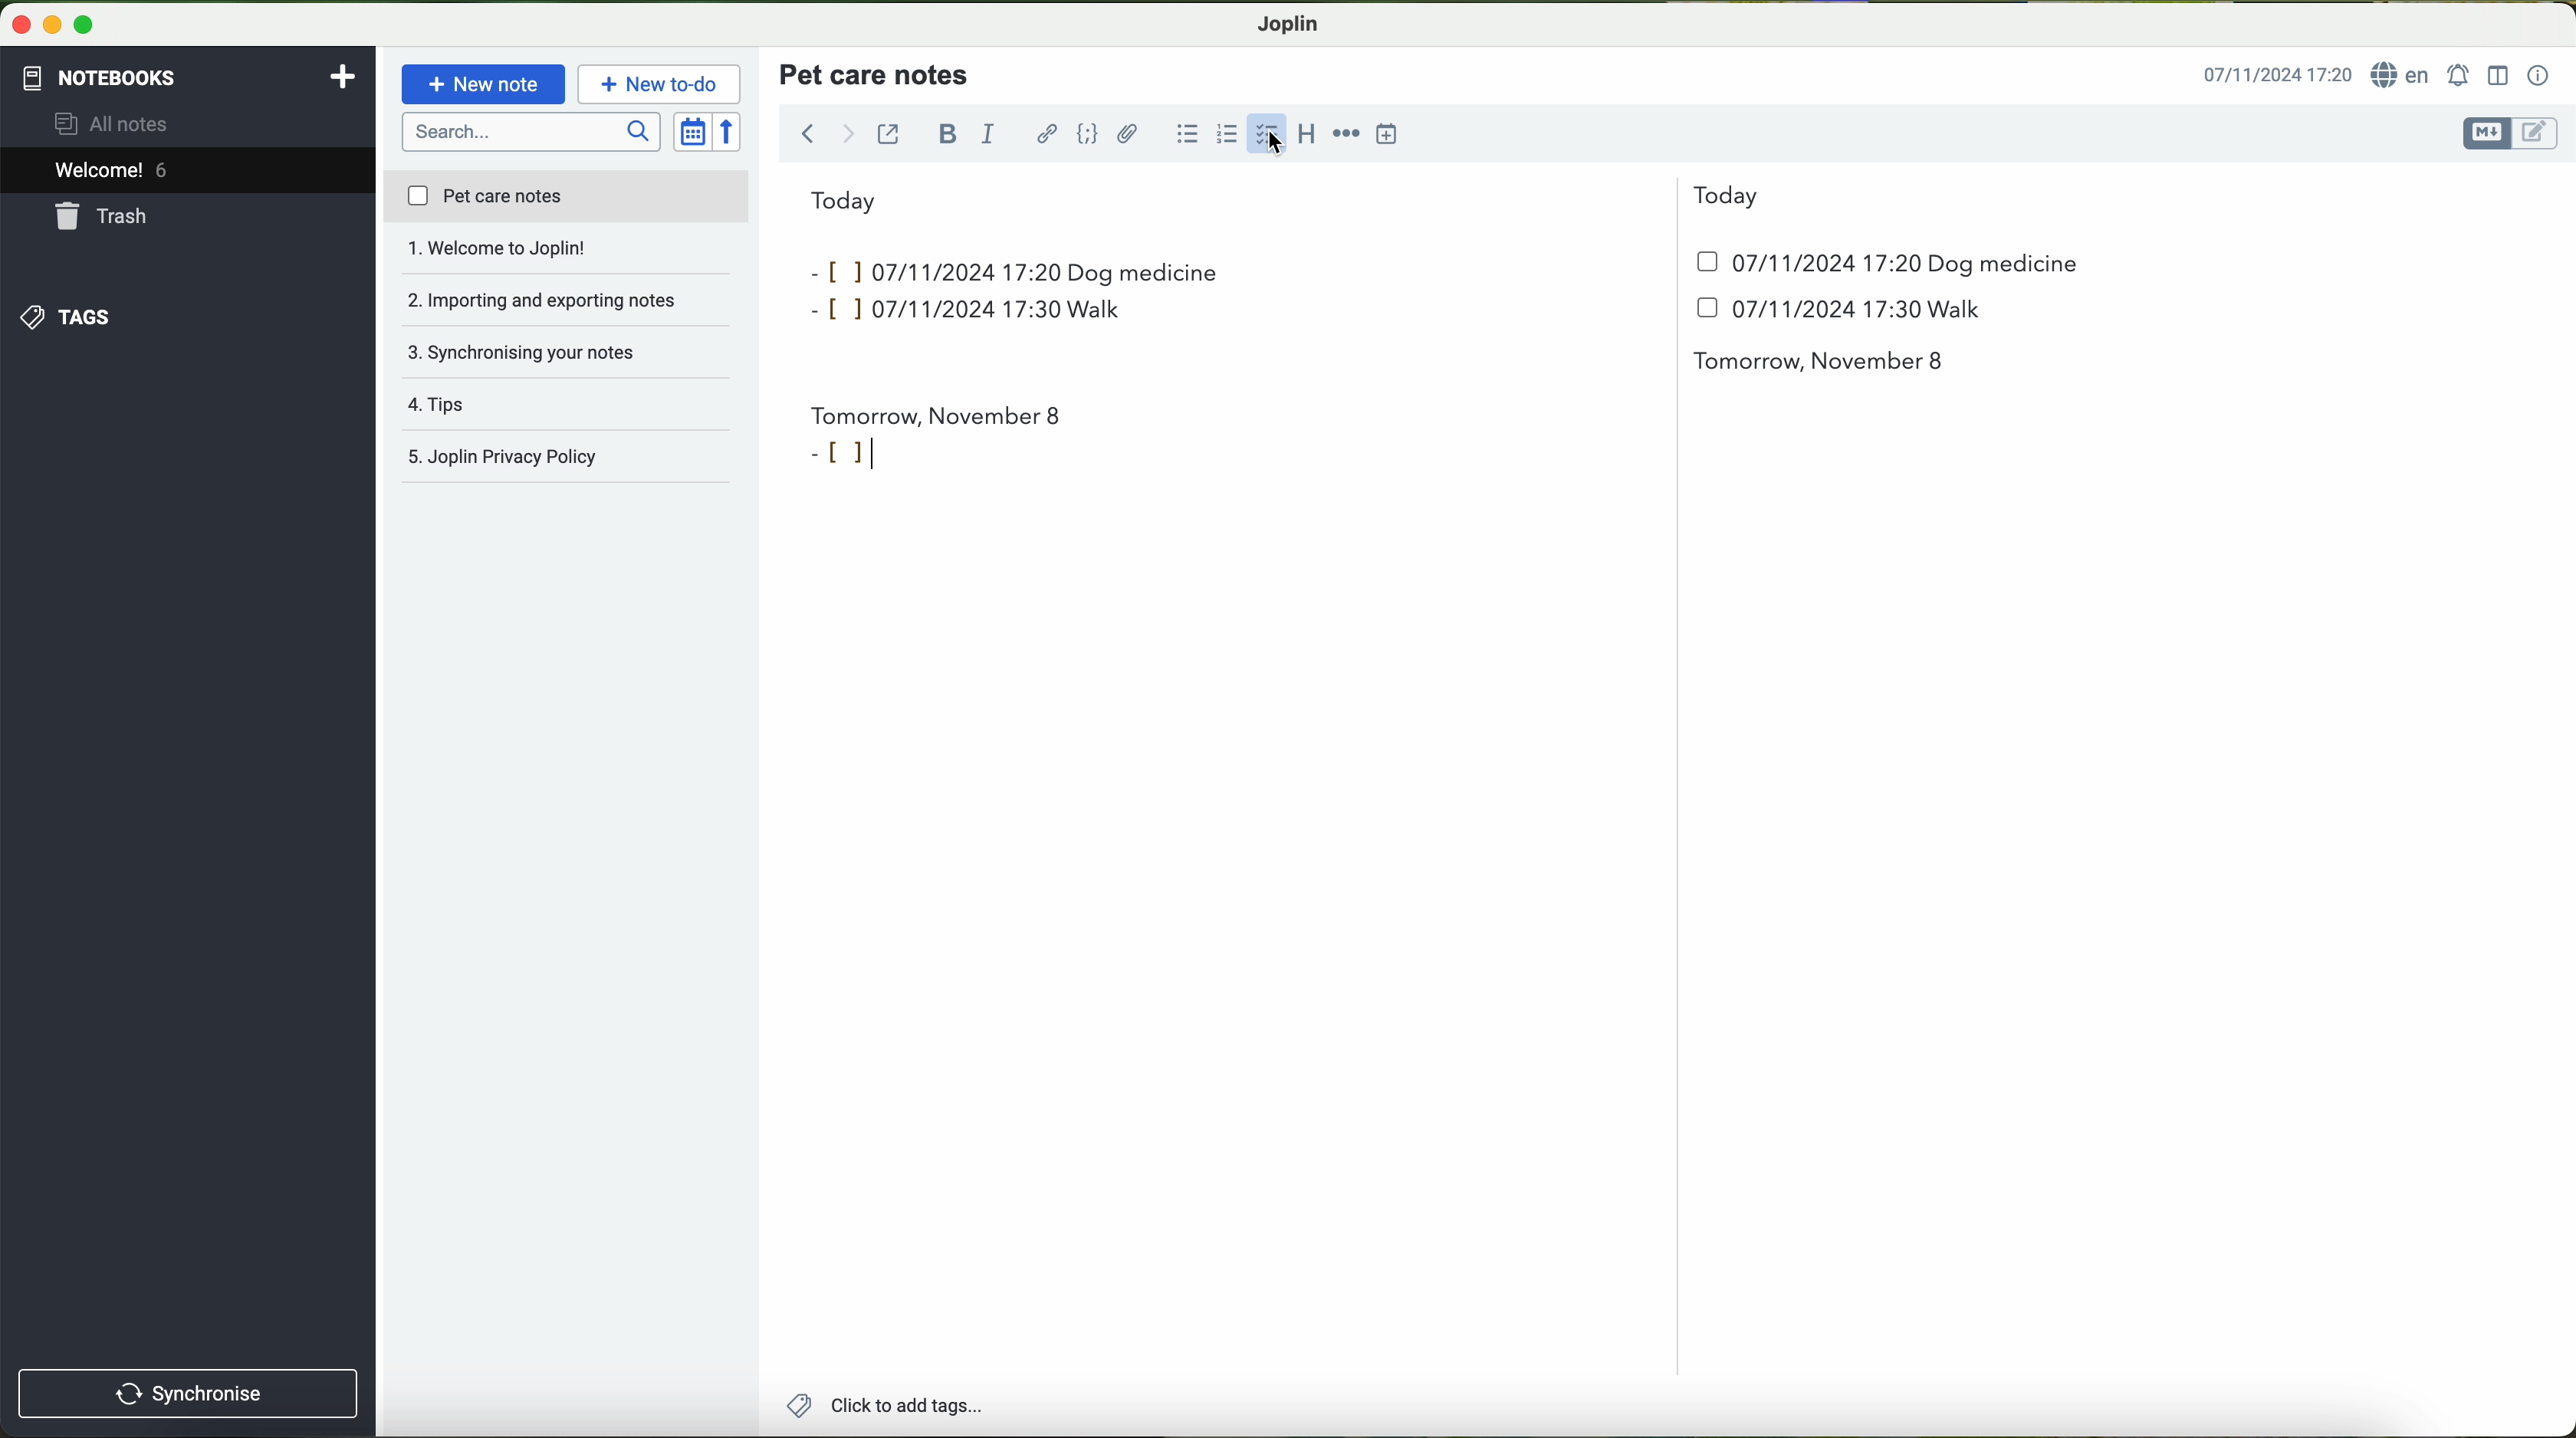 This screenshot has height=1438, width=2576. What do you see at coordinates (567, 254) in the screenshot?
I see `importing and exporting notes` at bounding box center [567, 254].